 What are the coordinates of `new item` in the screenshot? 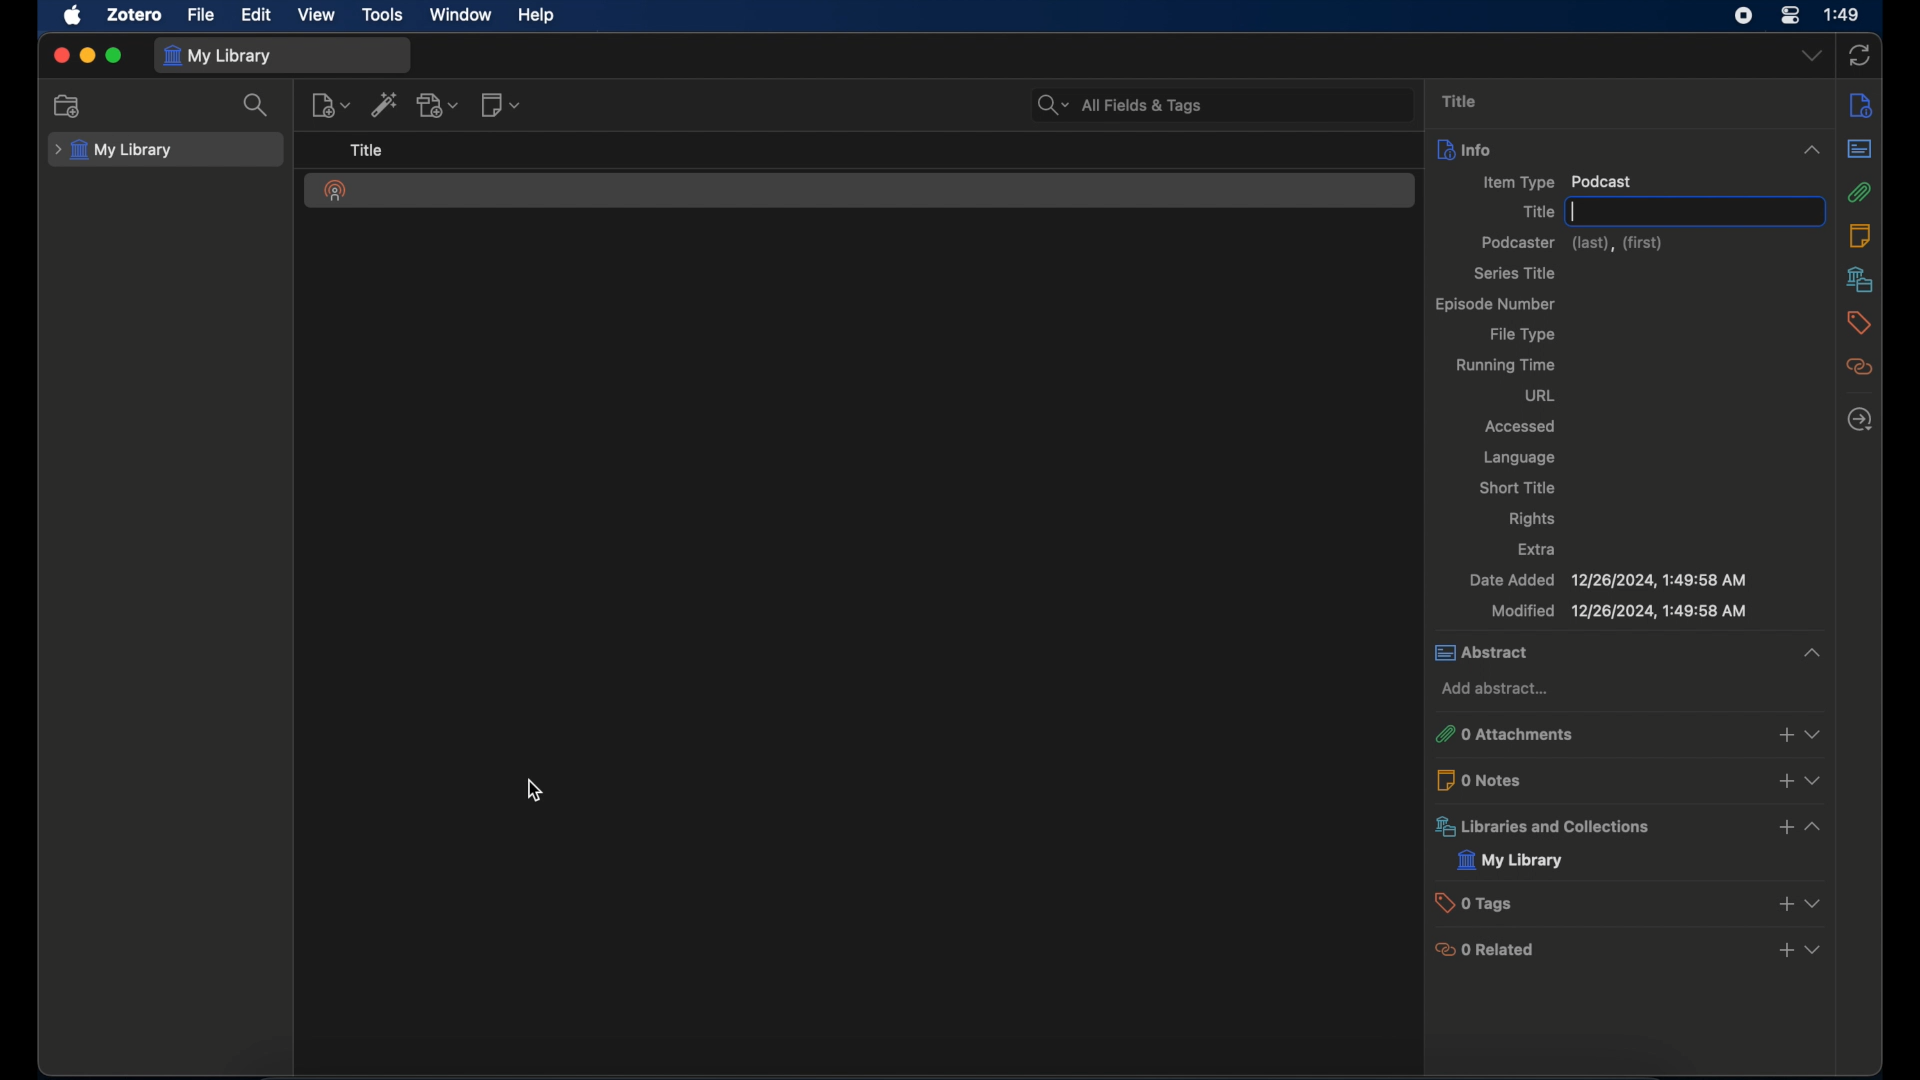 It's located at (331, 105).